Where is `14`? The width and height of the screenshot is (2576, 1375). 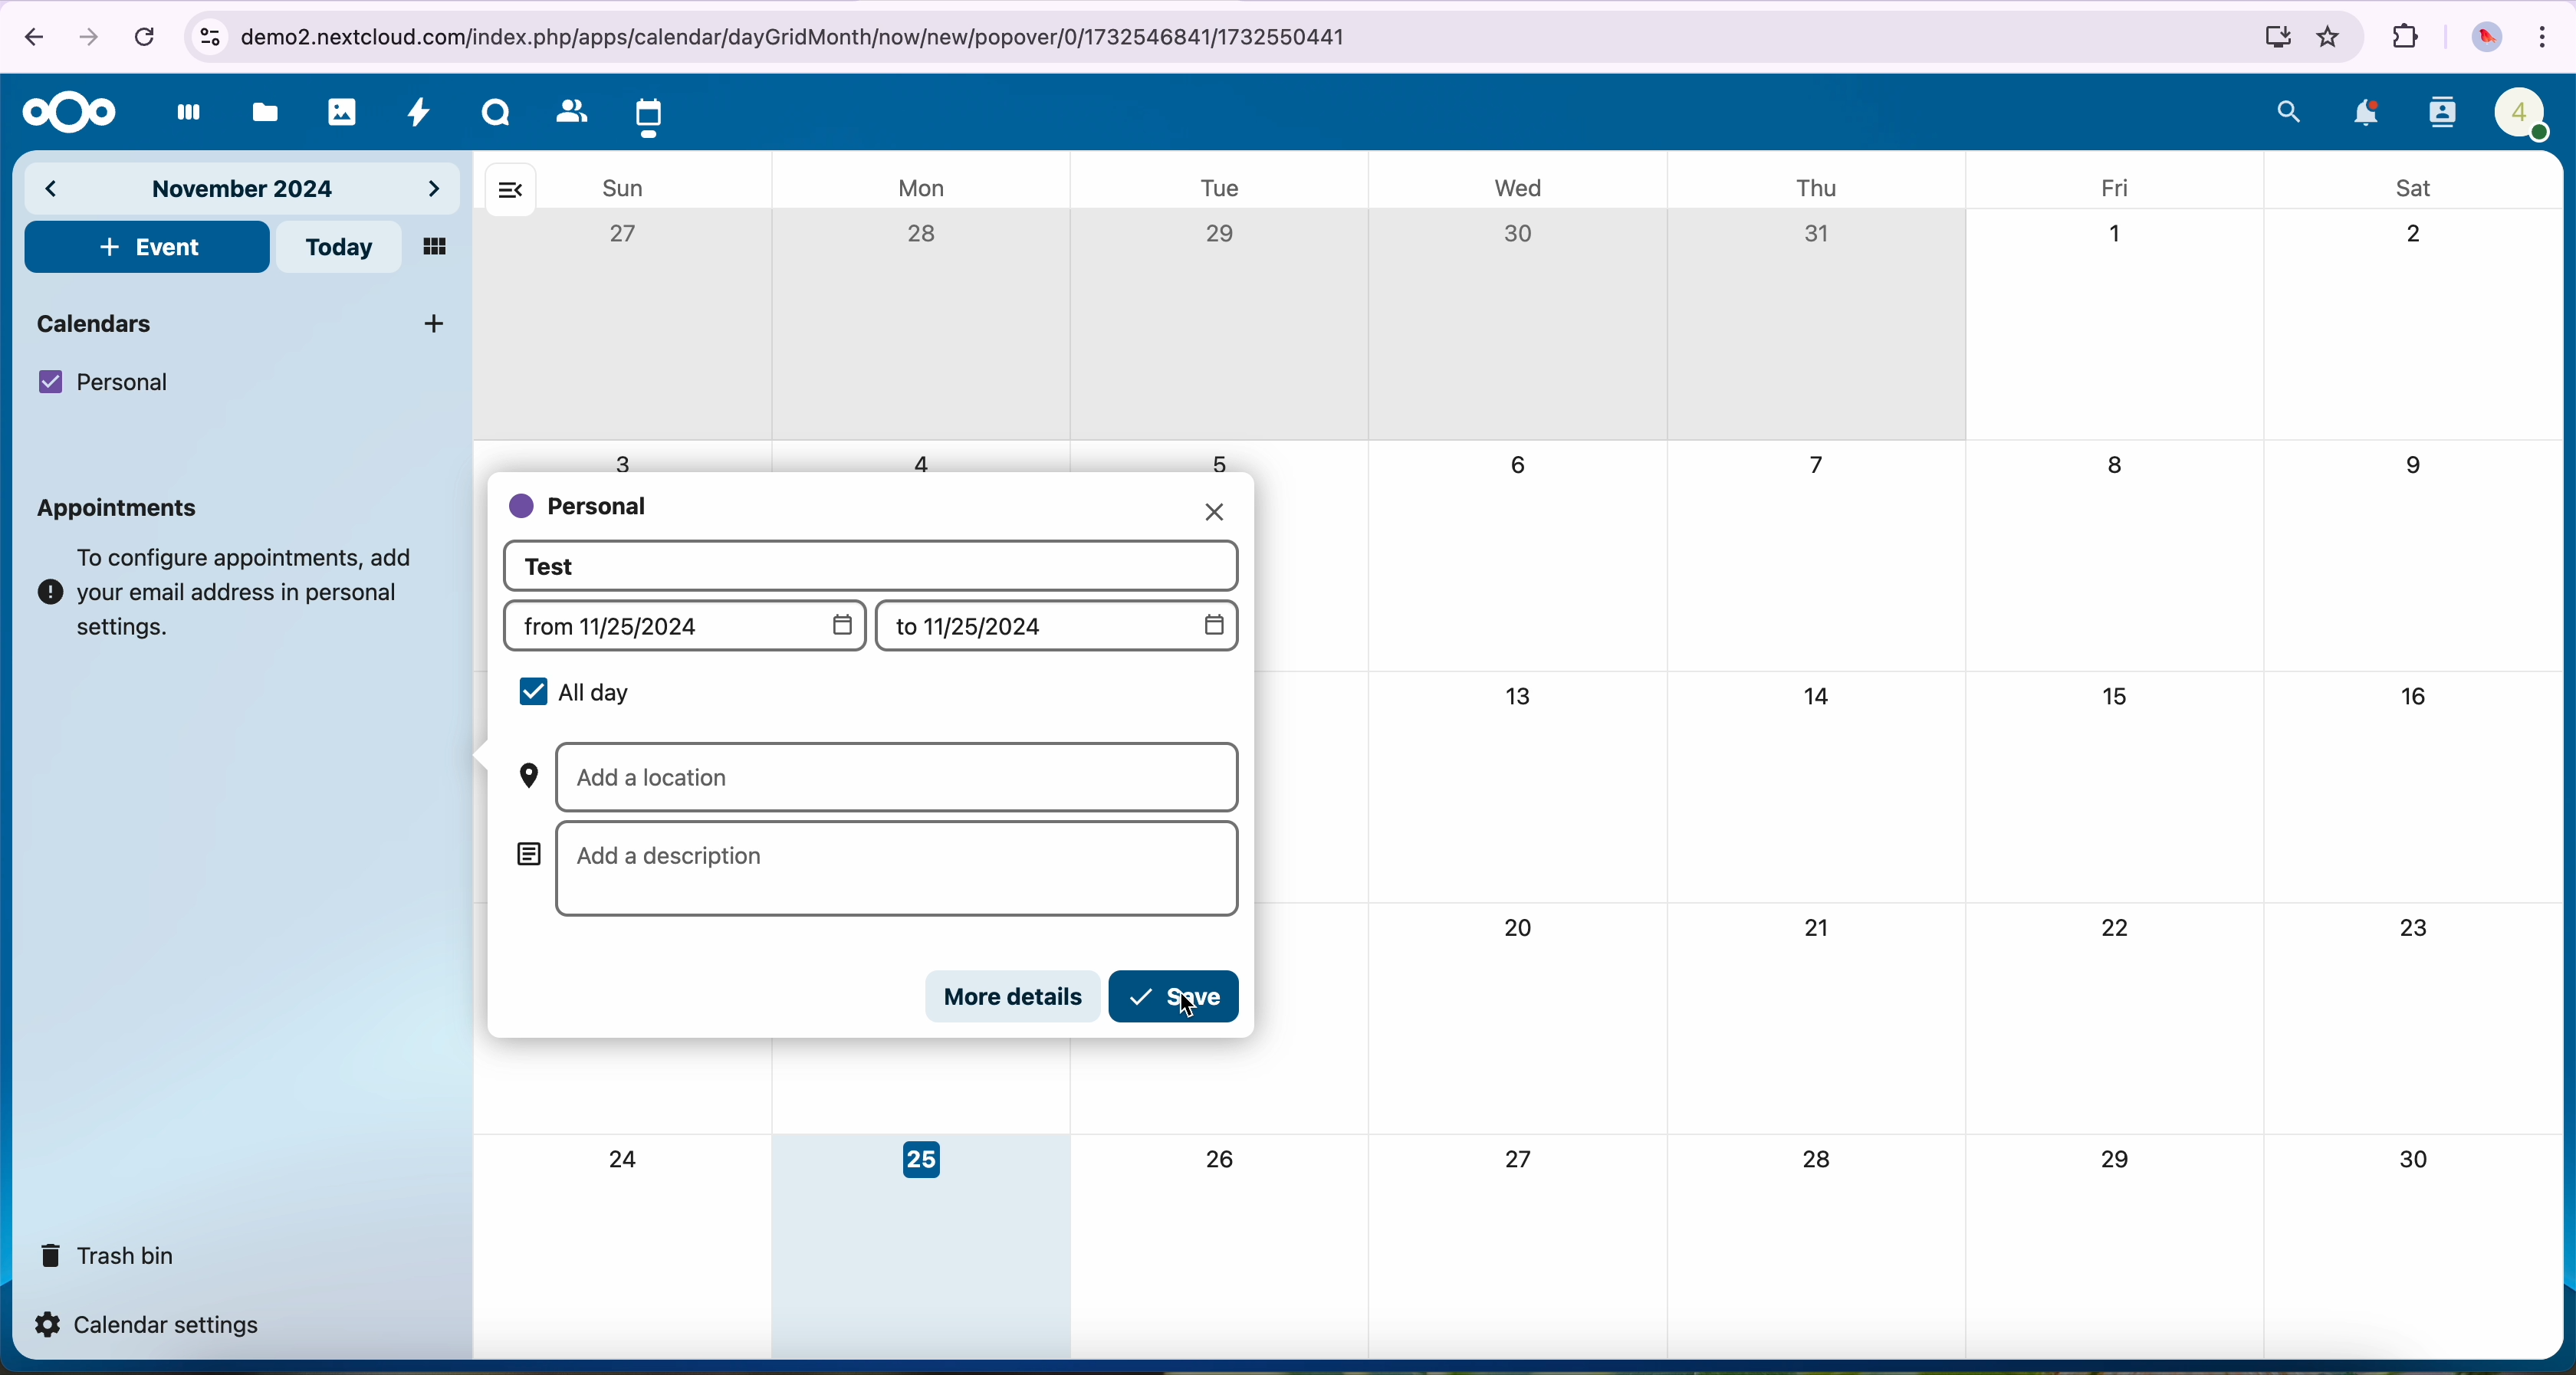 14 is located at coordinates (1824, 698).